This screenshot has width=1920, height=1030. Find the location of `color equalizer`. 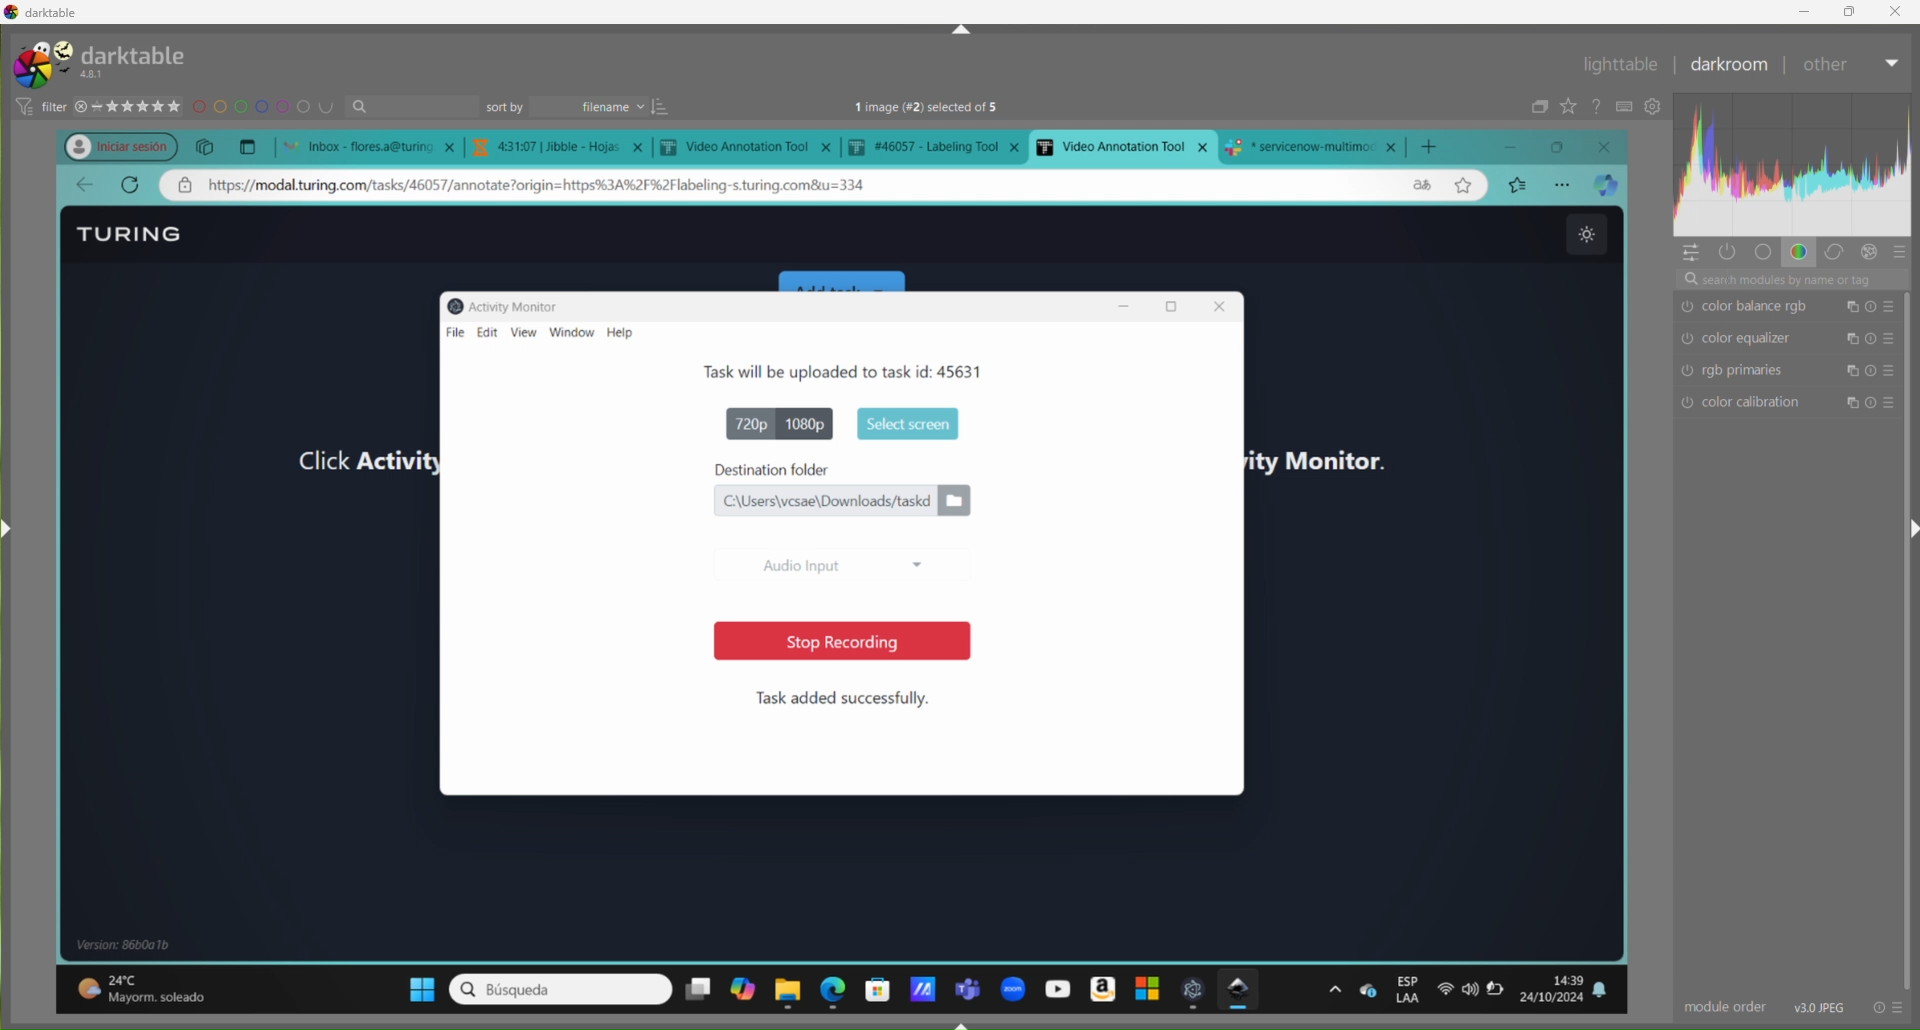

color equalizer is located at coordinates (1794, 340).